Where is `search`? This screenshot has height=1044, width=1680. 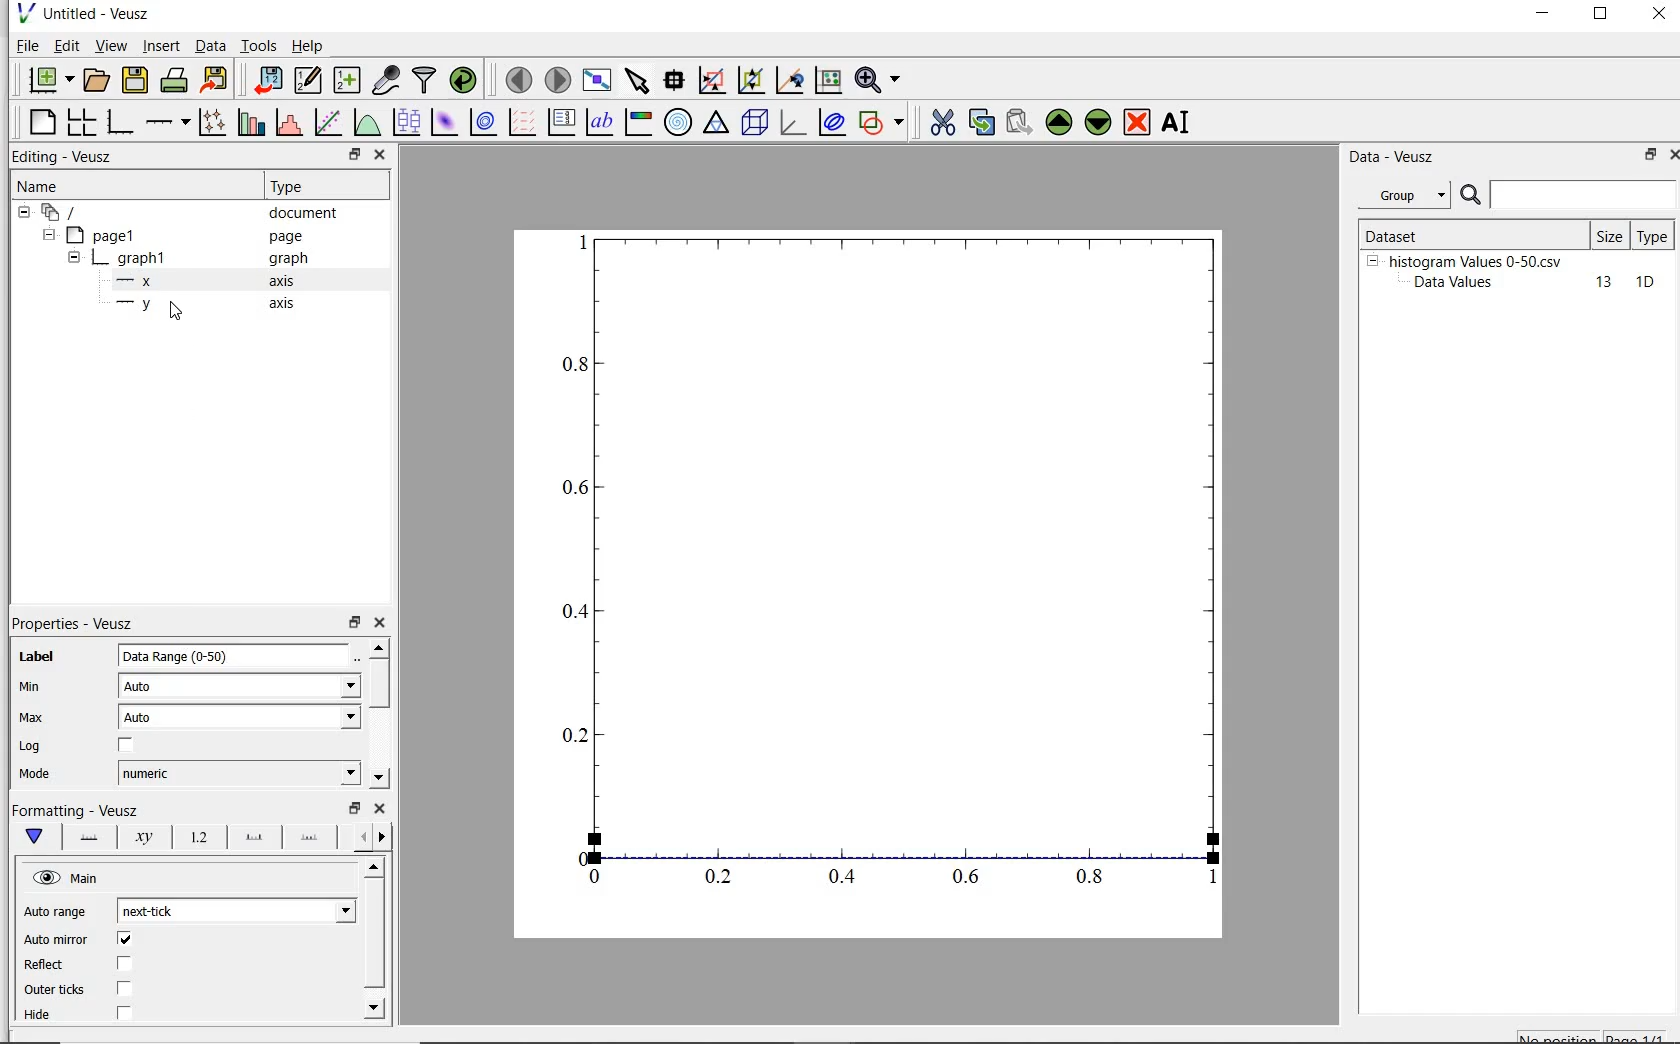 search is located at coordinates (1472, 196).